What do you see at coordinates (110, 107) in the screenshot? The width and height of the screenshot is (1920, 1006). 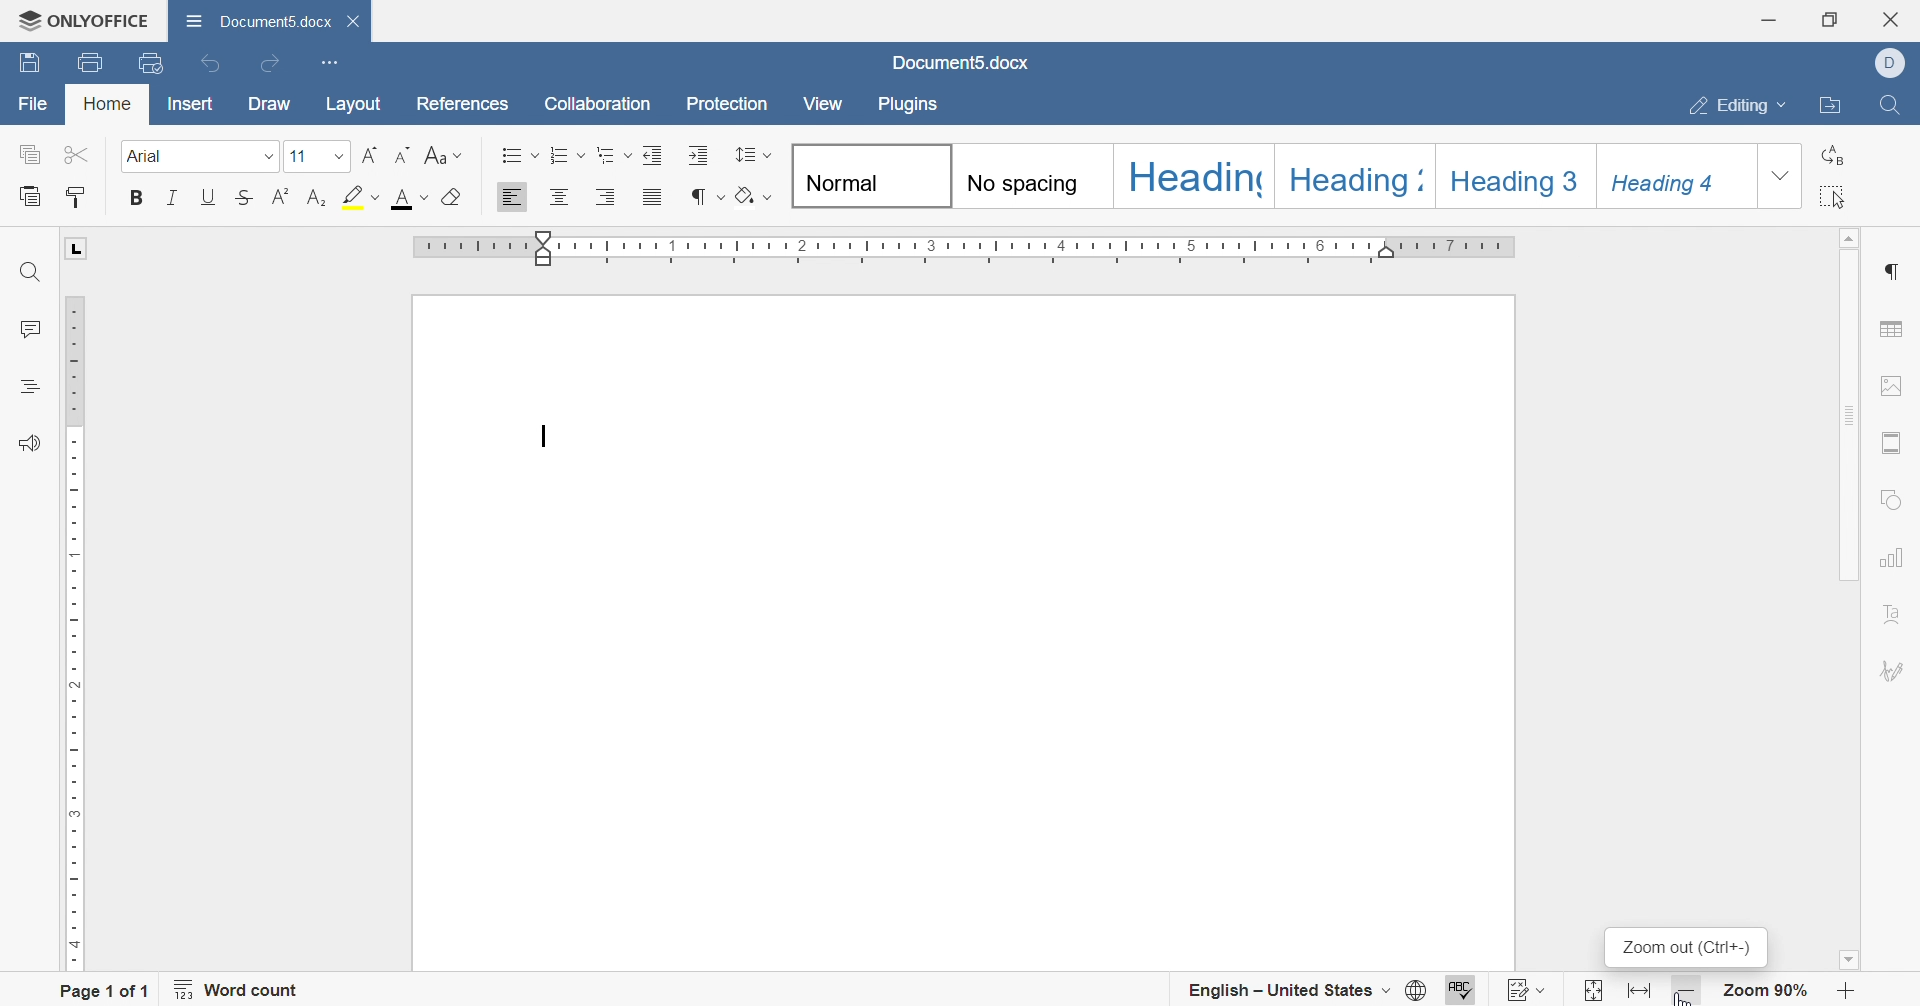 I see `home` at bounding box center [110, 107].